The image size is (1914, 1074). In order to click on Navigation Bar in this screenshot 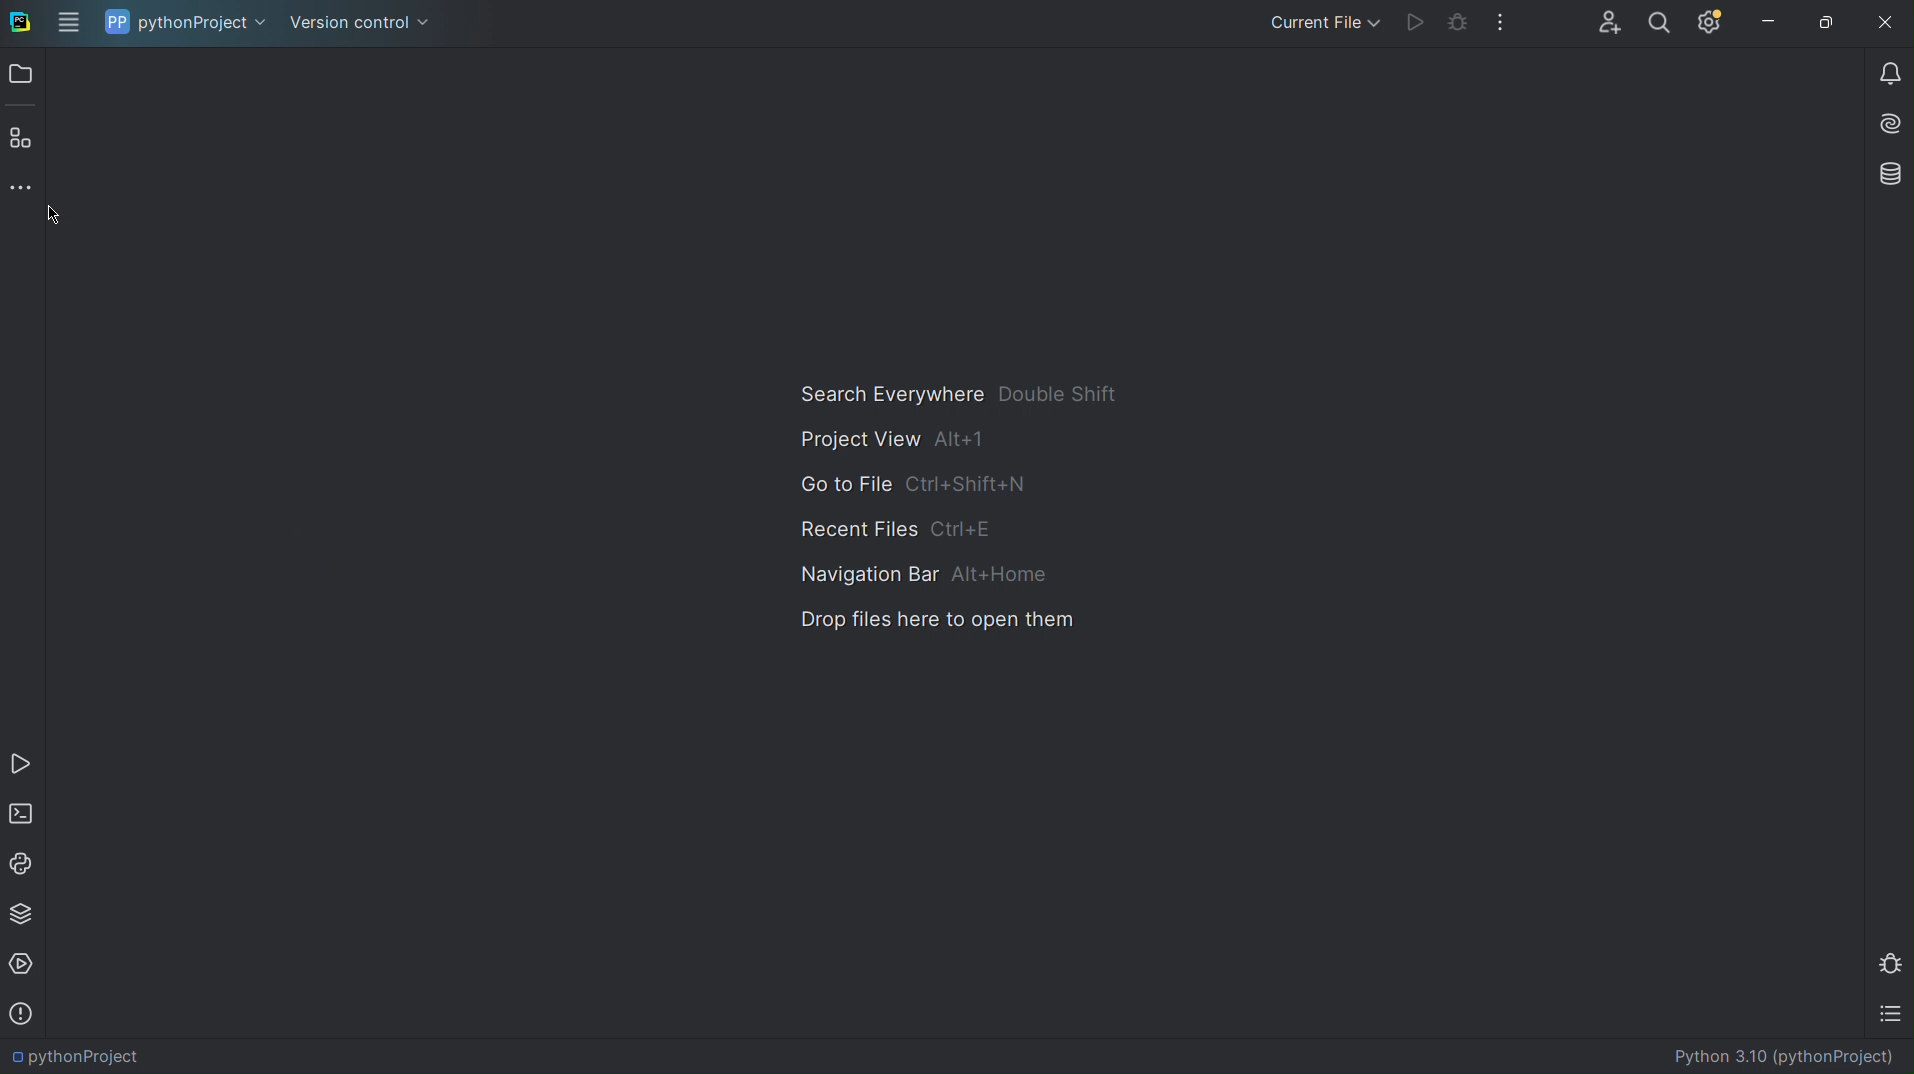, I will do `click(917, 570)`.